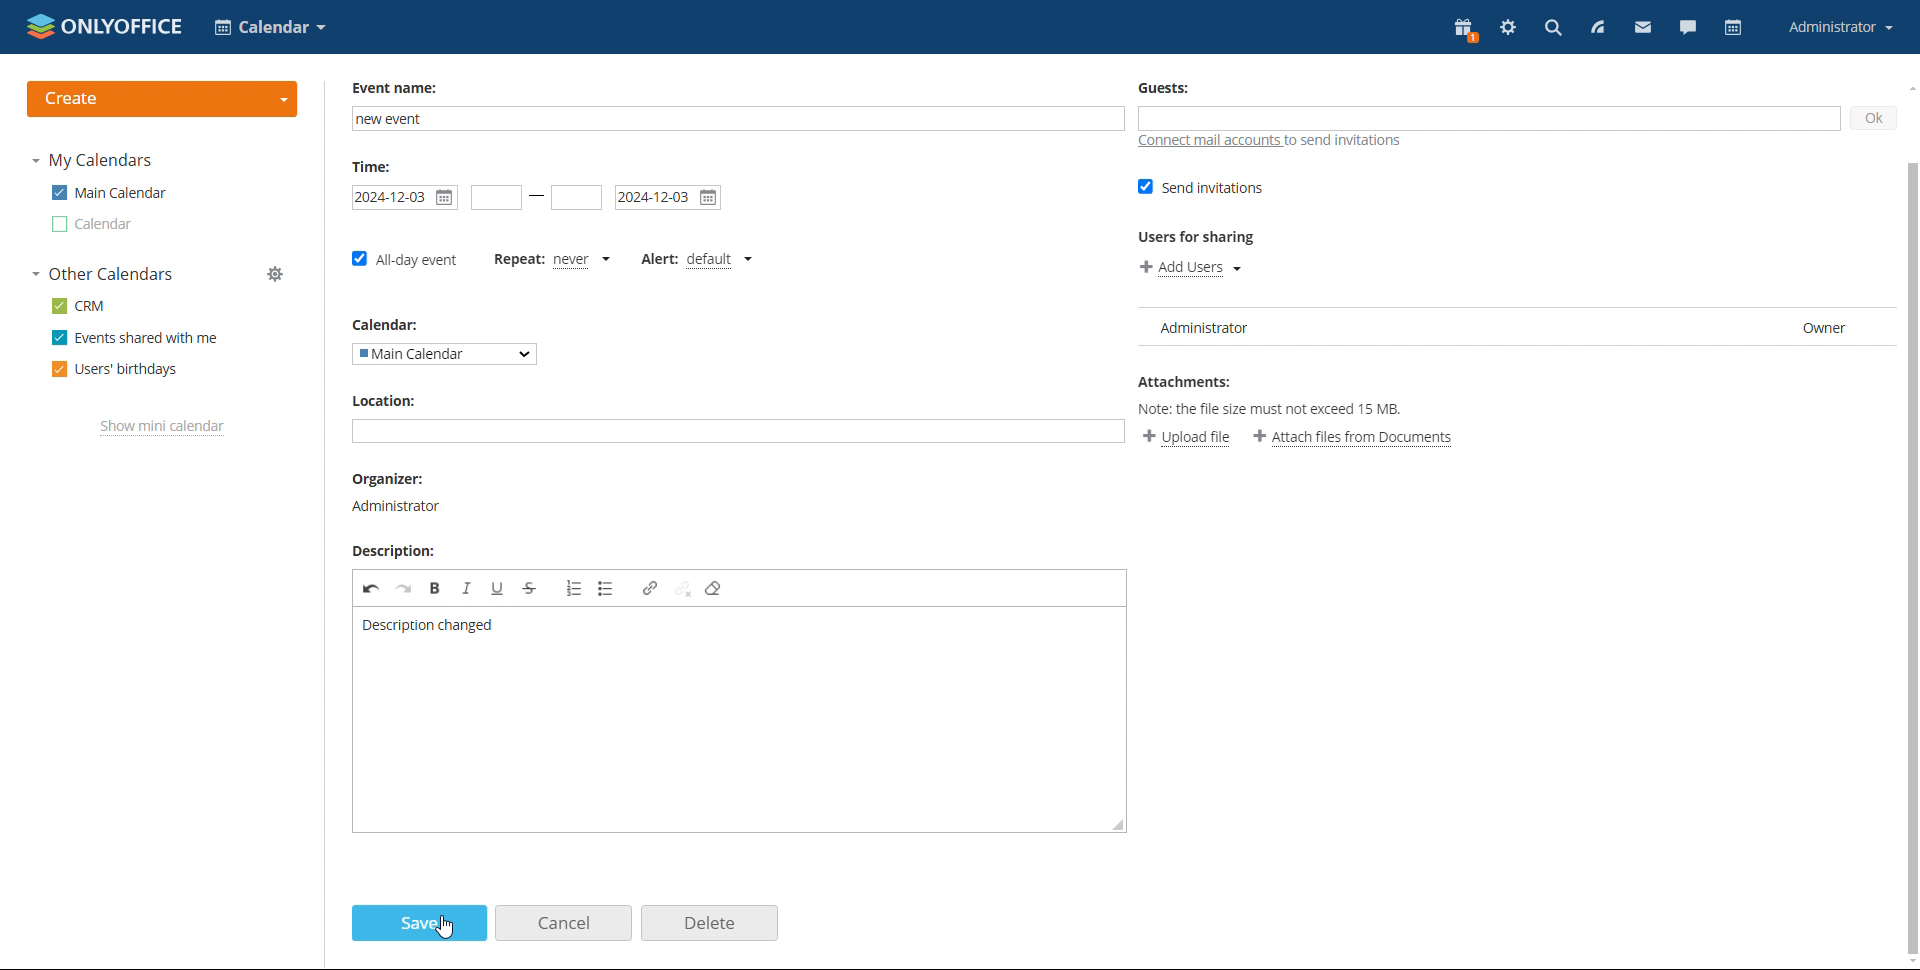 The width and height of the screenshot is (1920, 970). What do you see at coordinates (499, 590) in the screenshot?
I see `underline` at bounding box center [499, 590].